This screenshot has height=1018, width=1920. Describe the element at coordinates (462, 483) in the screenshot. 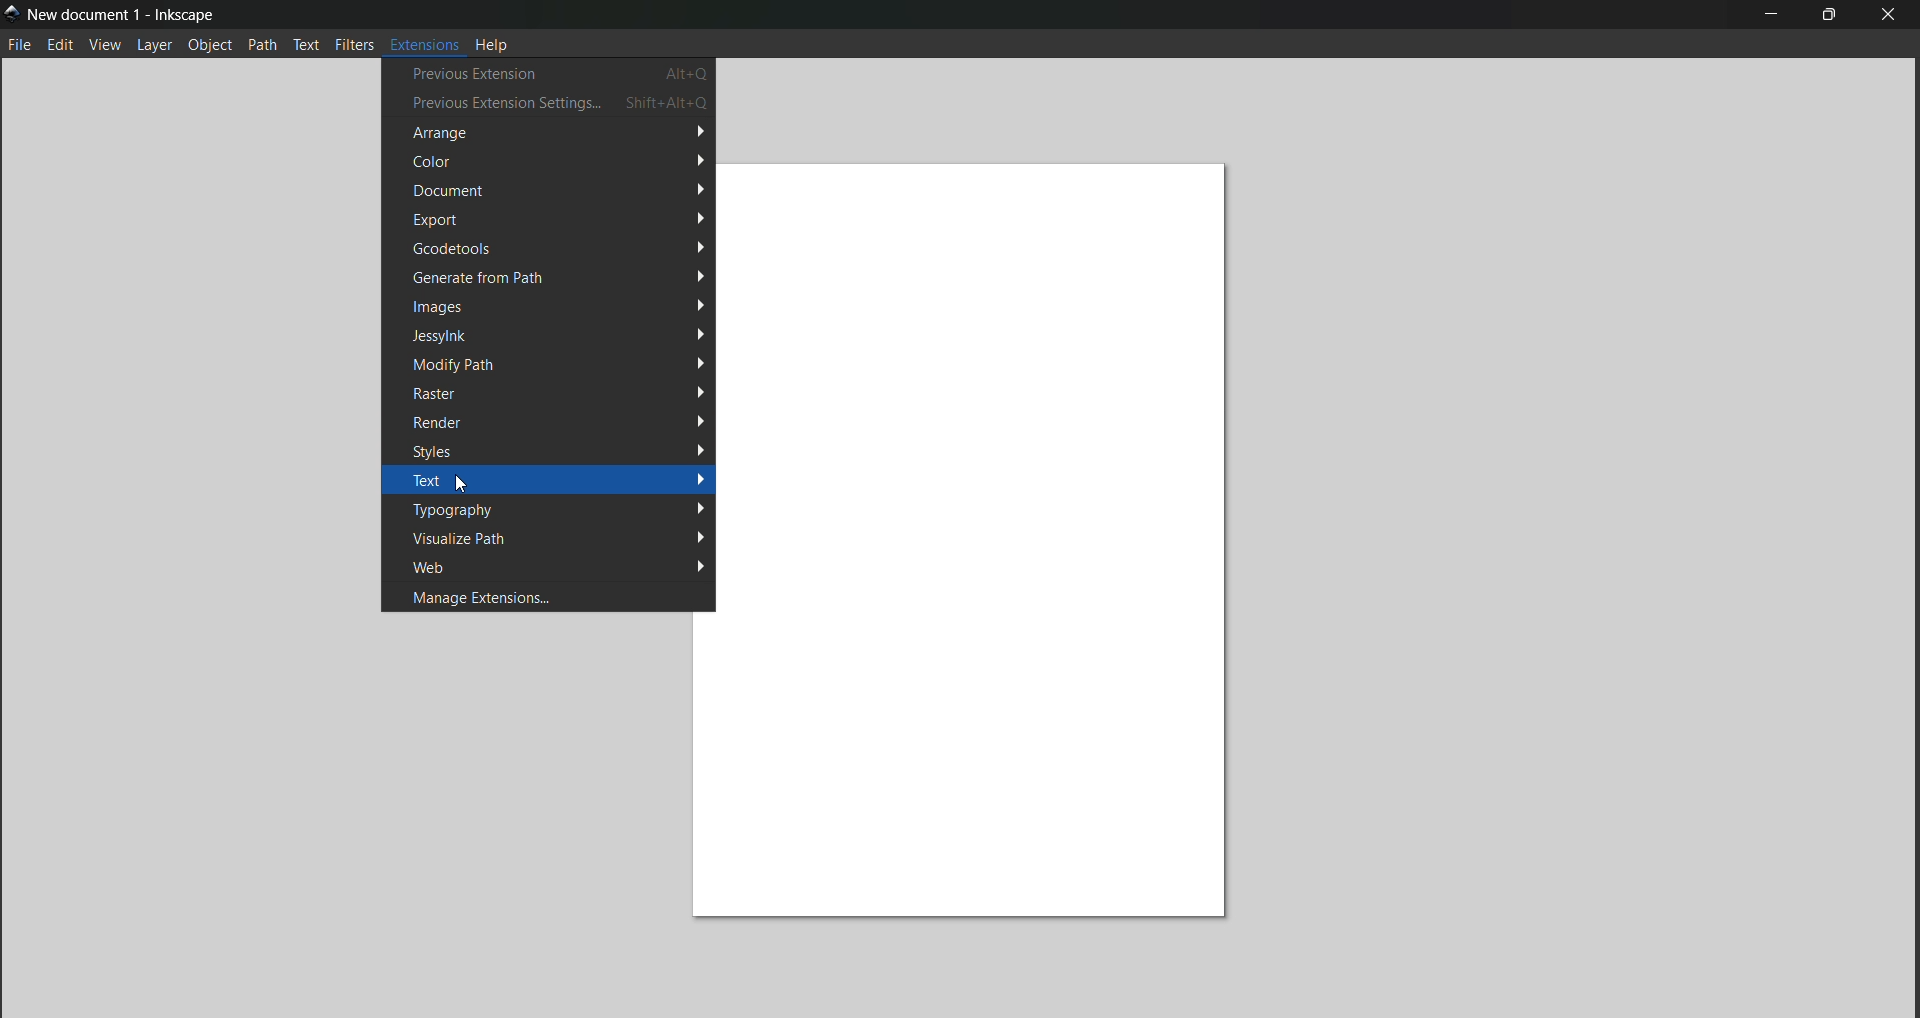

I see `cursor` at that location.